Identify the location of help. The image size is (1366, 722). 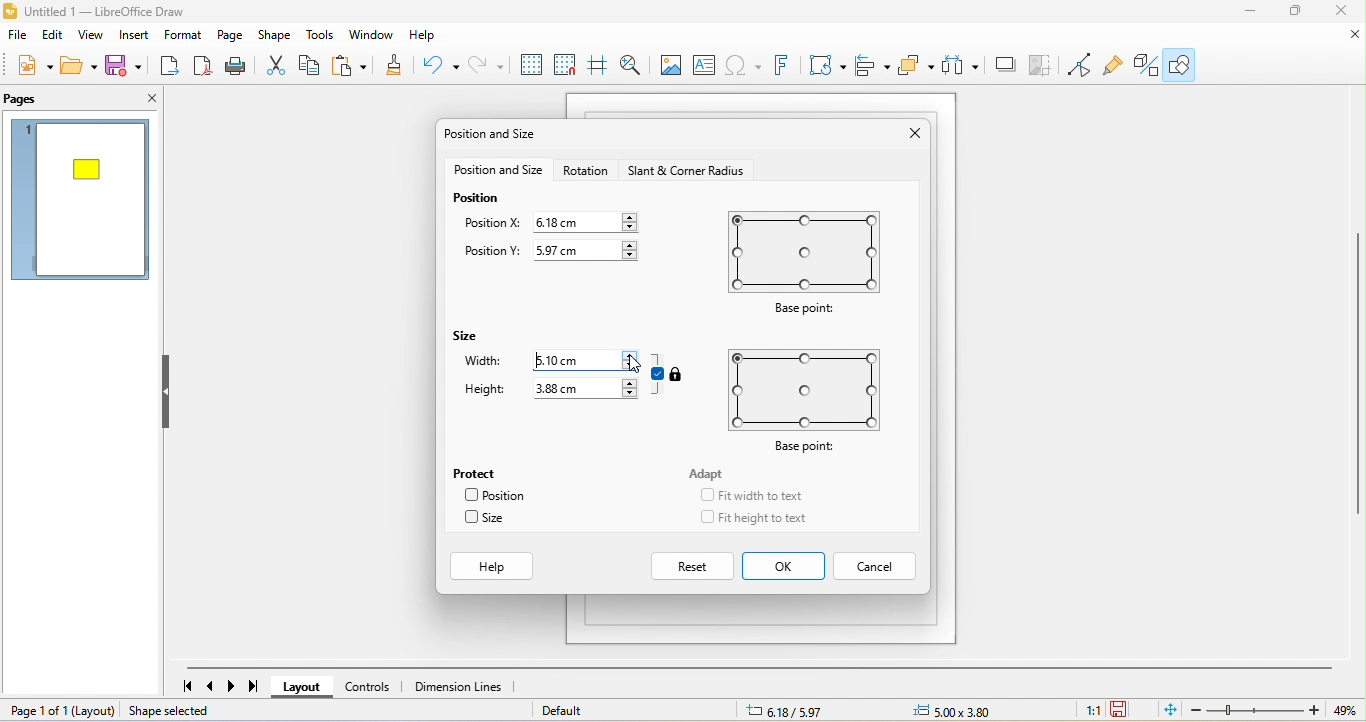
(432, 36).